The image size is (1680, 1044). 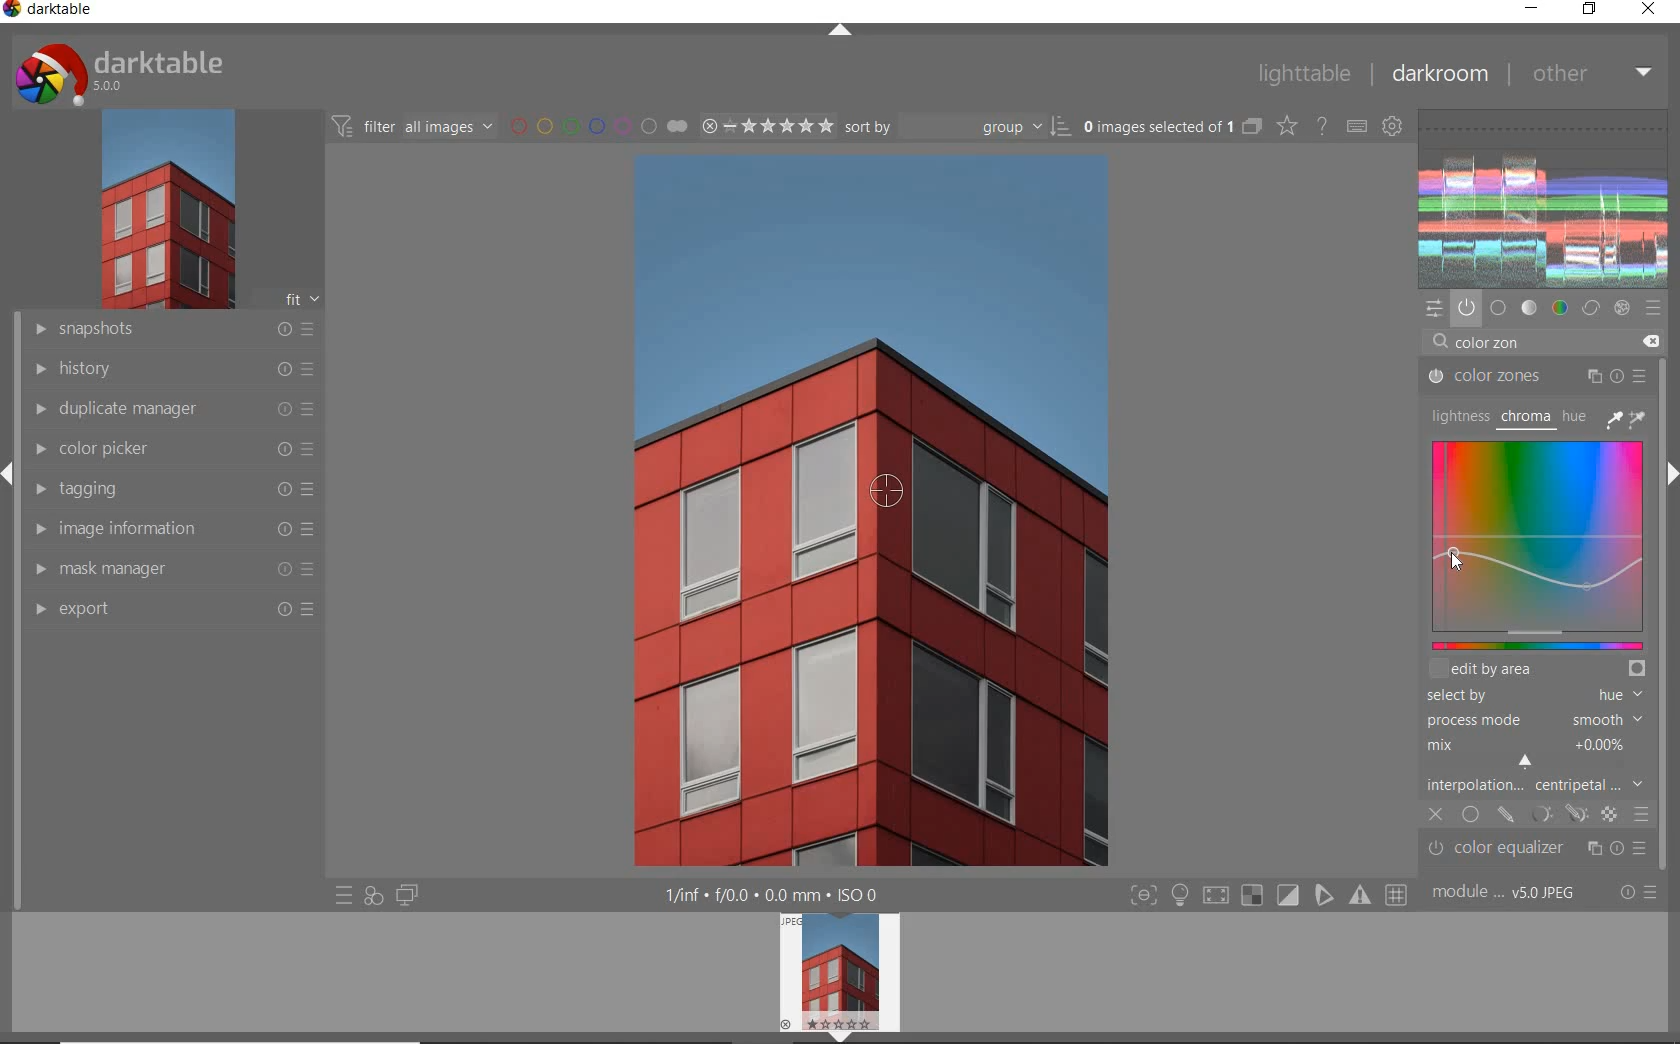 I want to click on COLOR PICKER TOOL POSITION, so click(x=885, y=491).